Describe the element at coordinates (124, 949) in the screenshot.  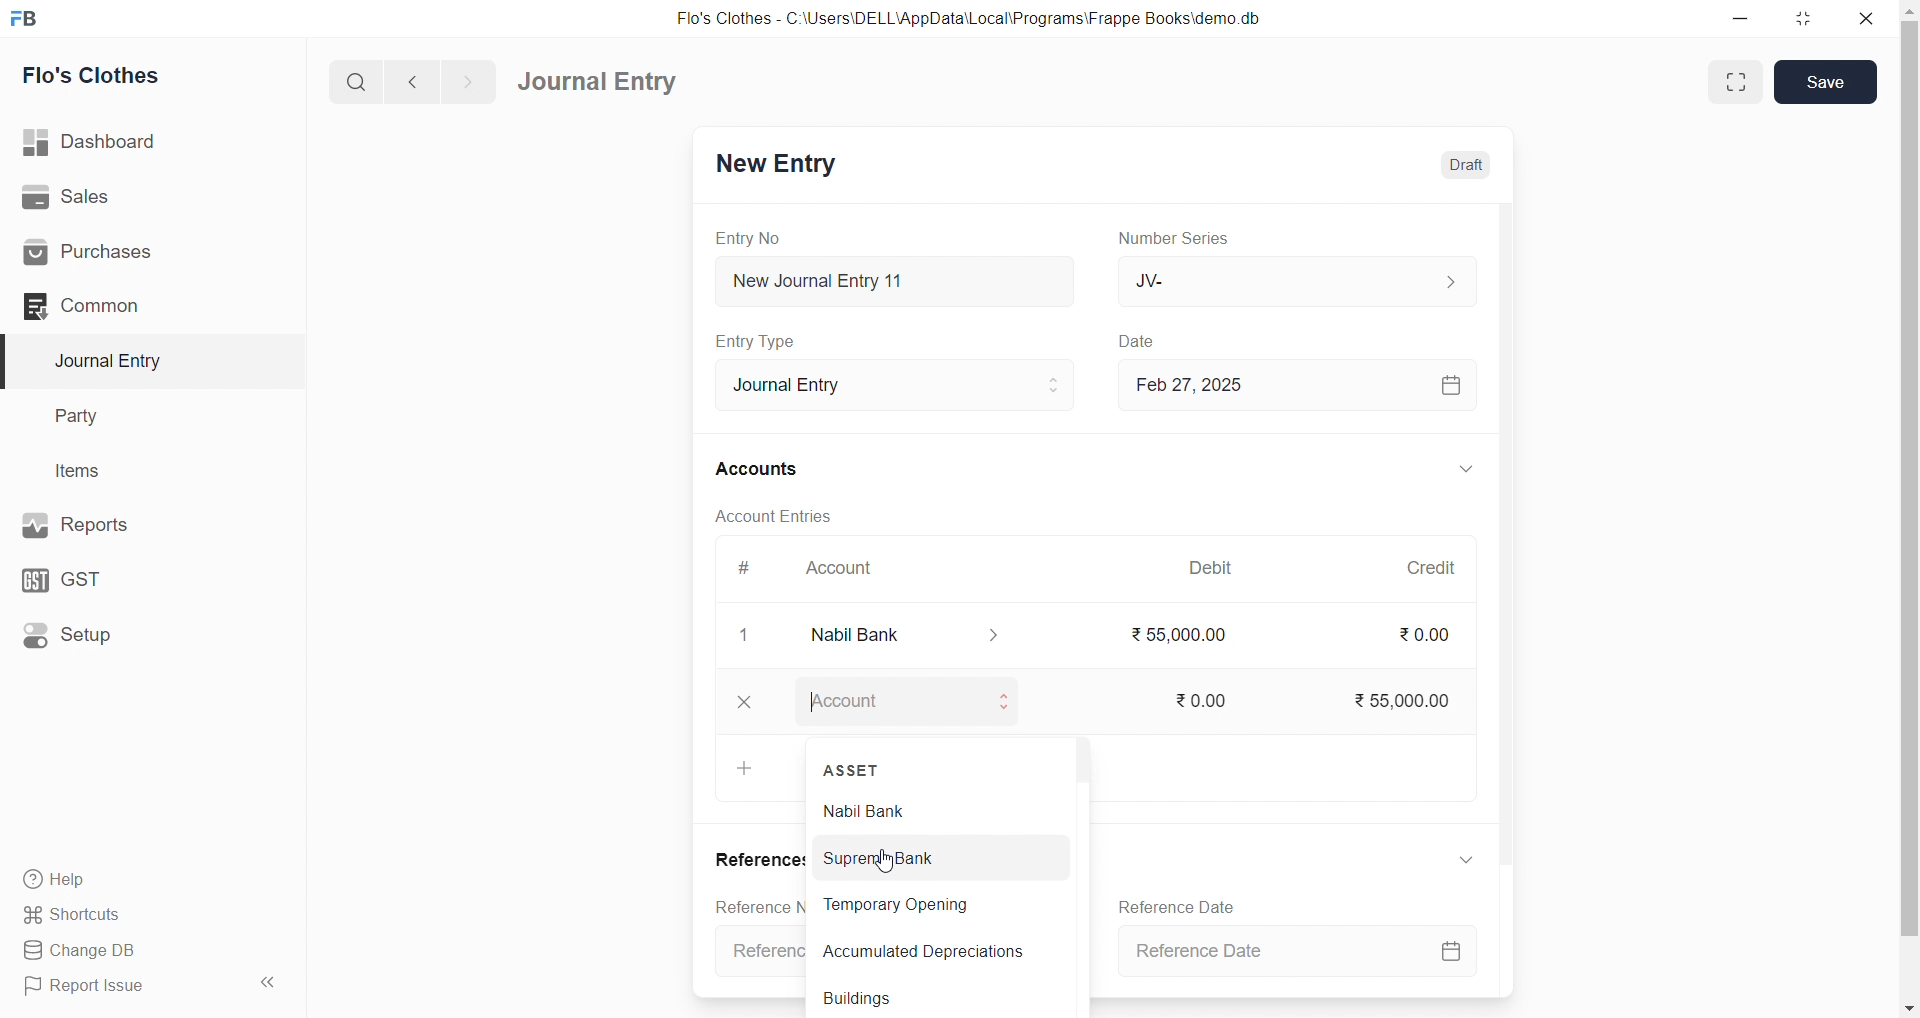
I see `Change DB` at that location.